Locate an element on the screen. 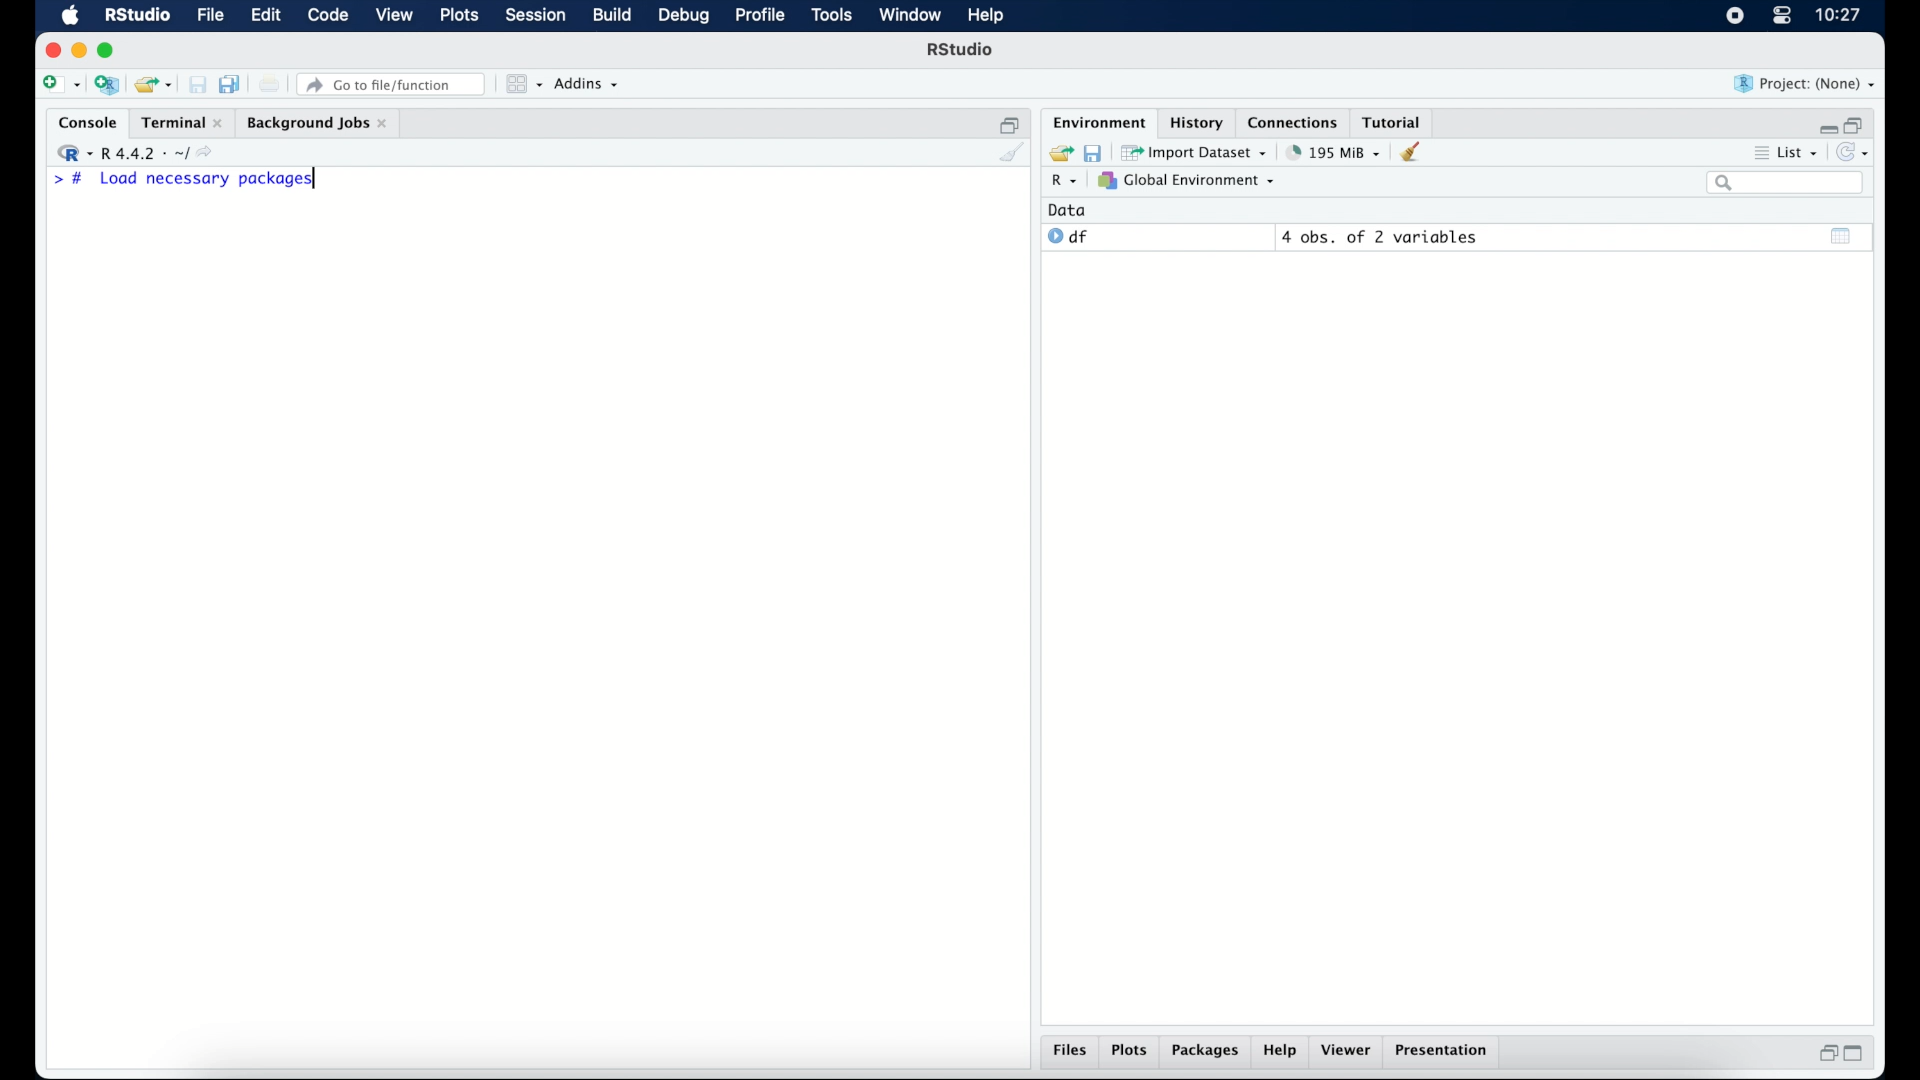 This screenshot has height=1080, width=1920. tutorial is located at coordinates (1396, 121).